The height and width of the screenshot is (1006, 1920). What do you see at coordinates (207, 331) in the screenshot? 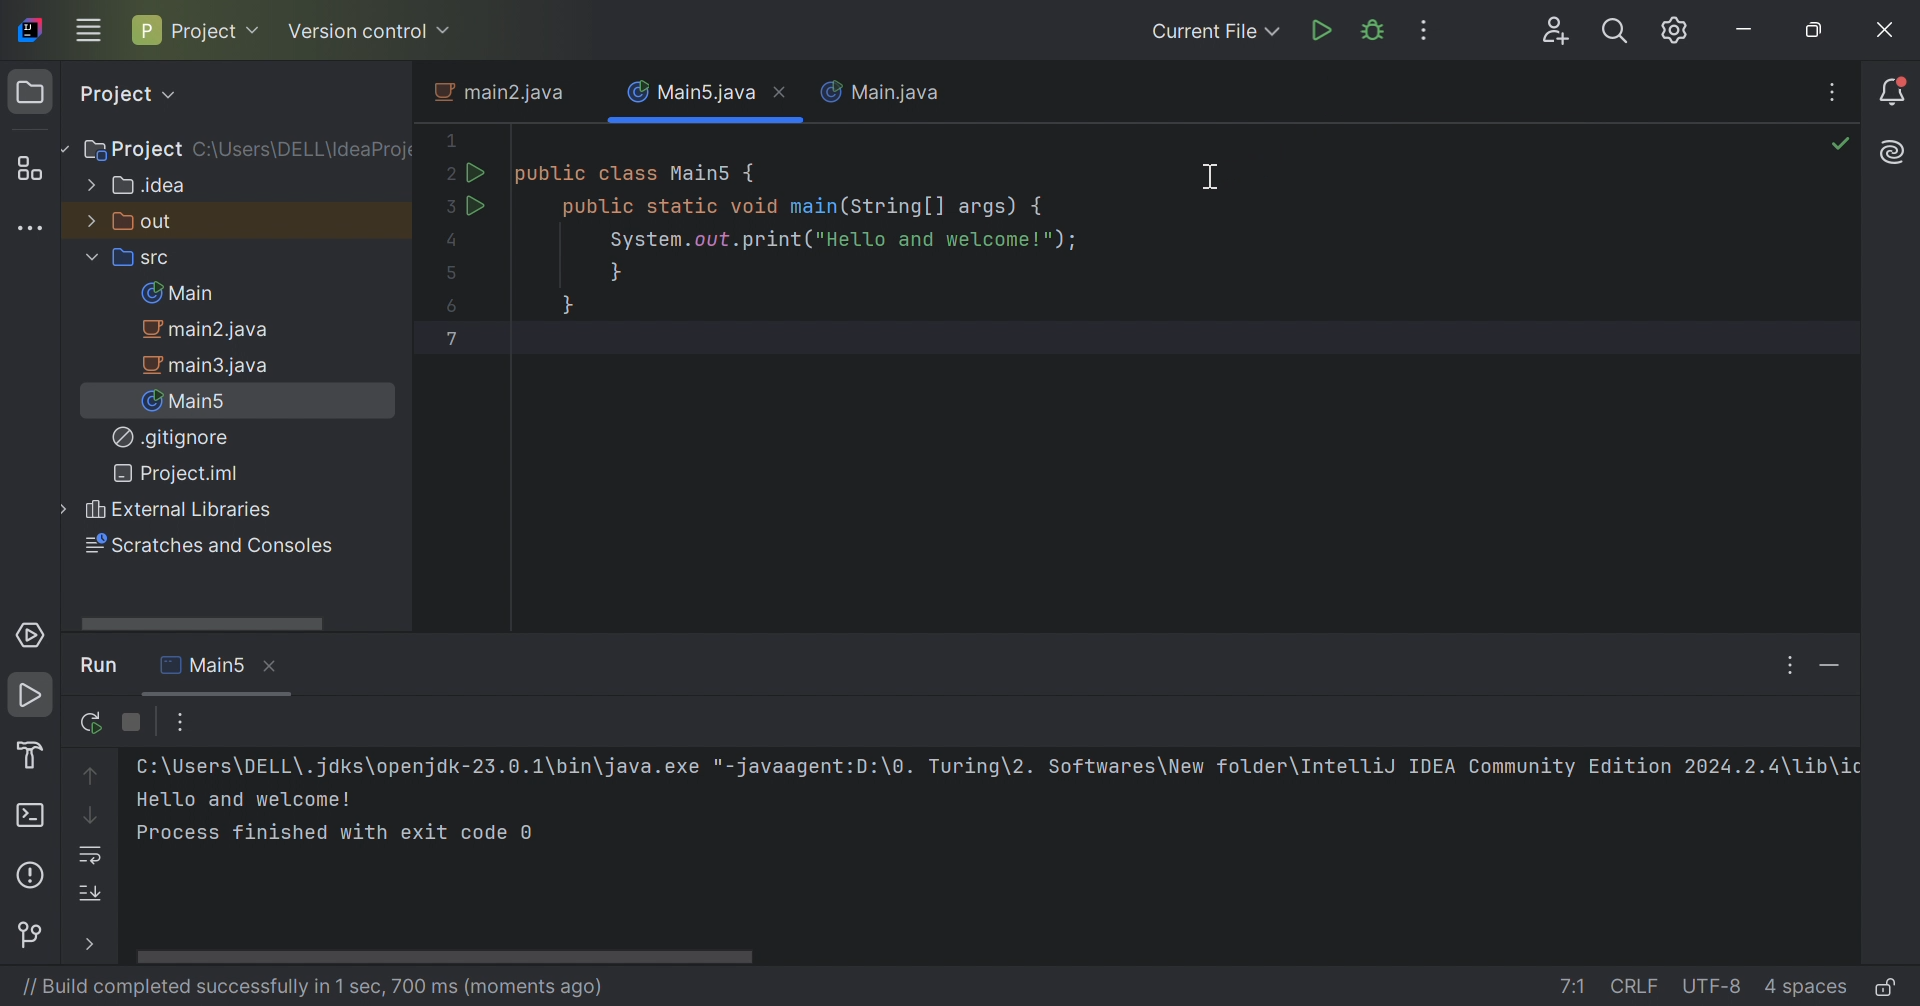
I see `main2.java` at bounding box center [207, 331].